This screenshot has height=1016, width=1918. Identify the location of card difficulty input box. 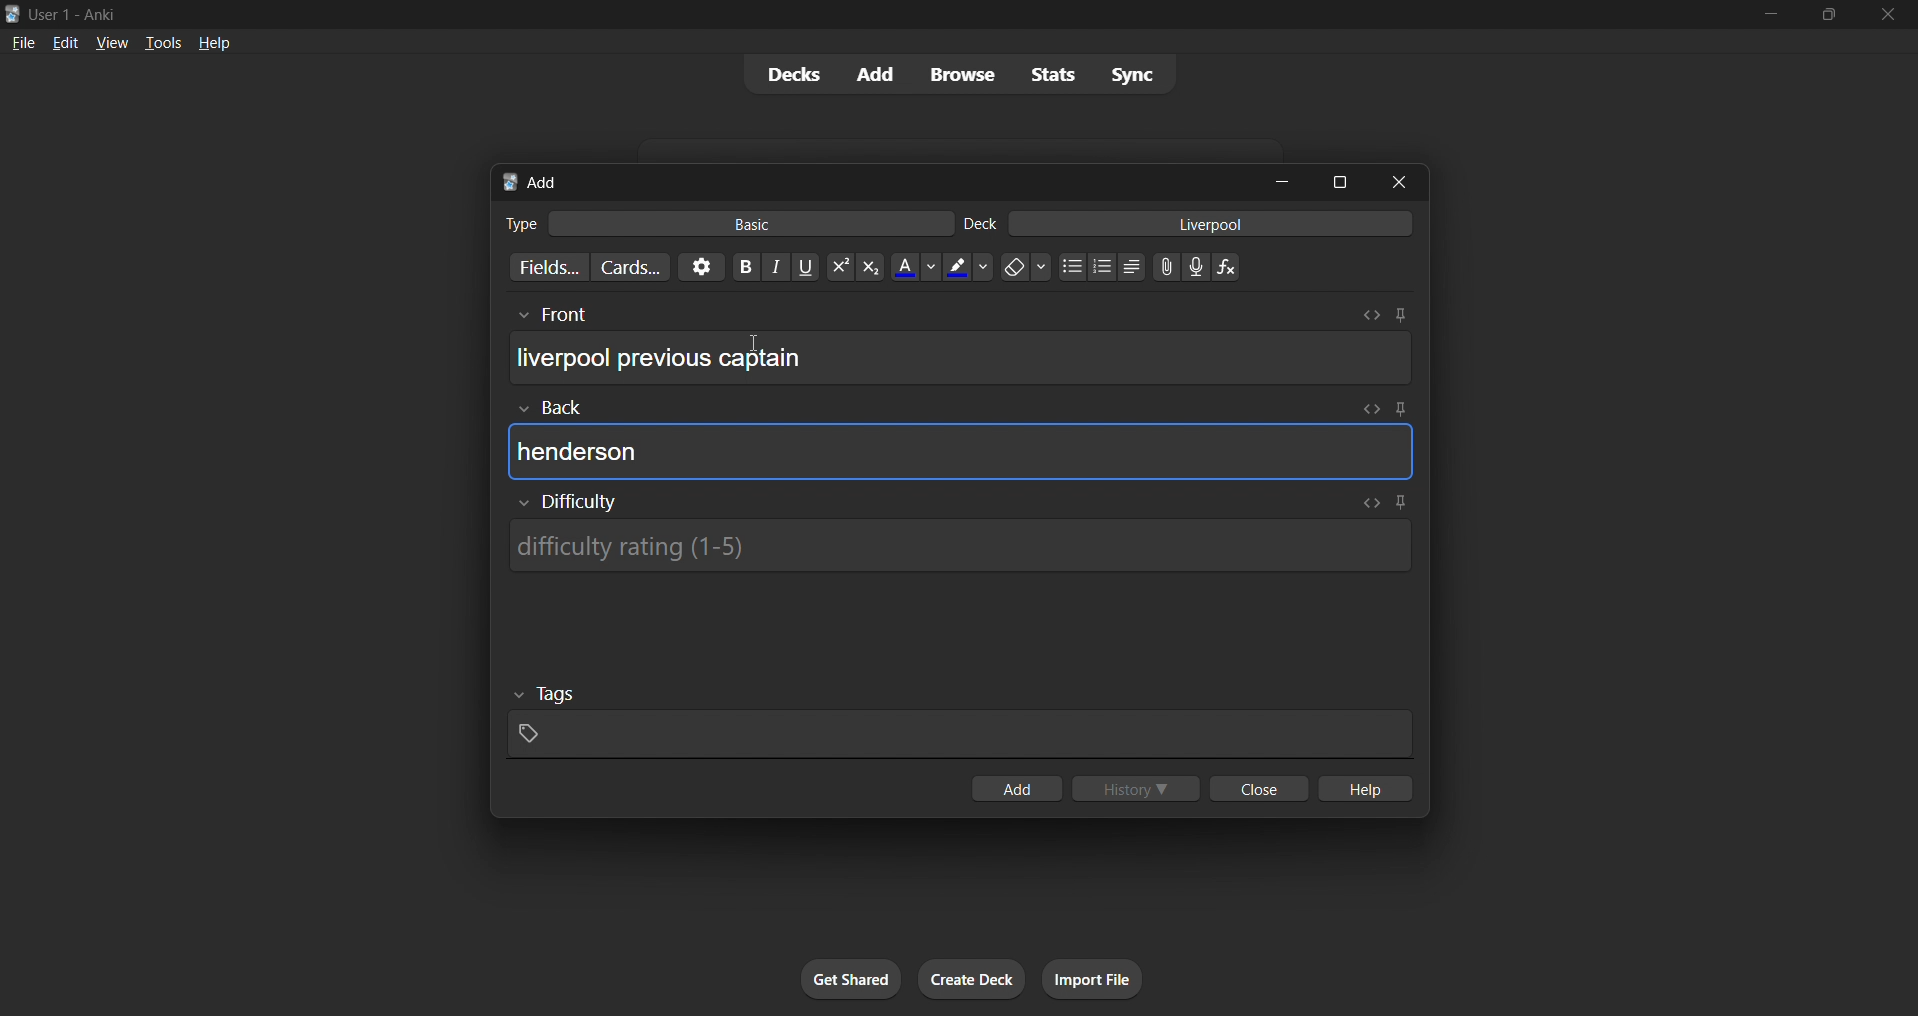
(963, 542).